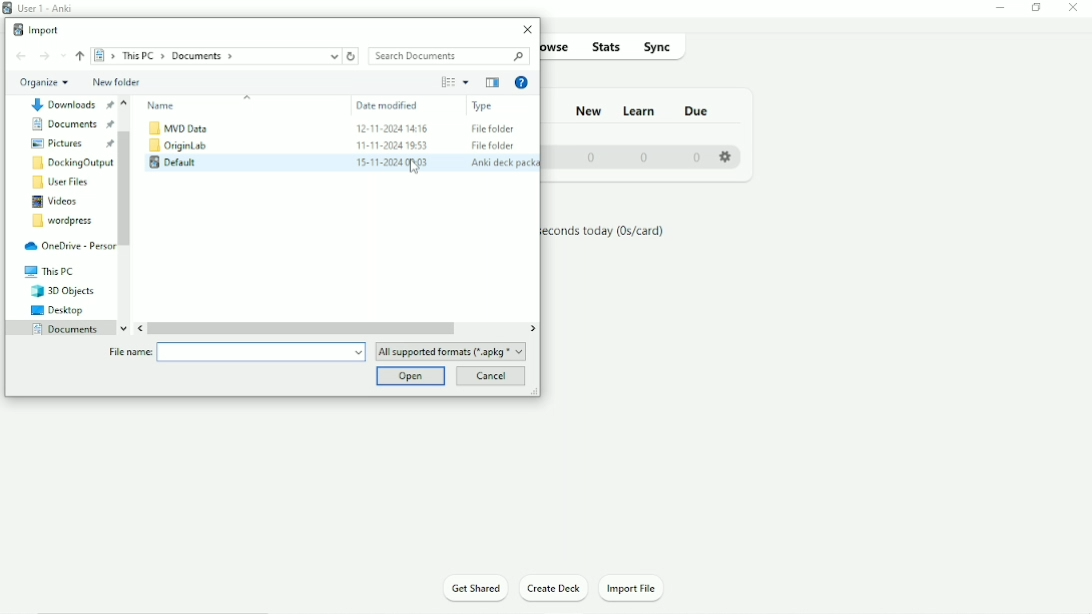 The width and height of the screenshot is (1092, 614). Describe the element at coordinates (1002, 8) in the screenshot. I see `Minimize` at that location.